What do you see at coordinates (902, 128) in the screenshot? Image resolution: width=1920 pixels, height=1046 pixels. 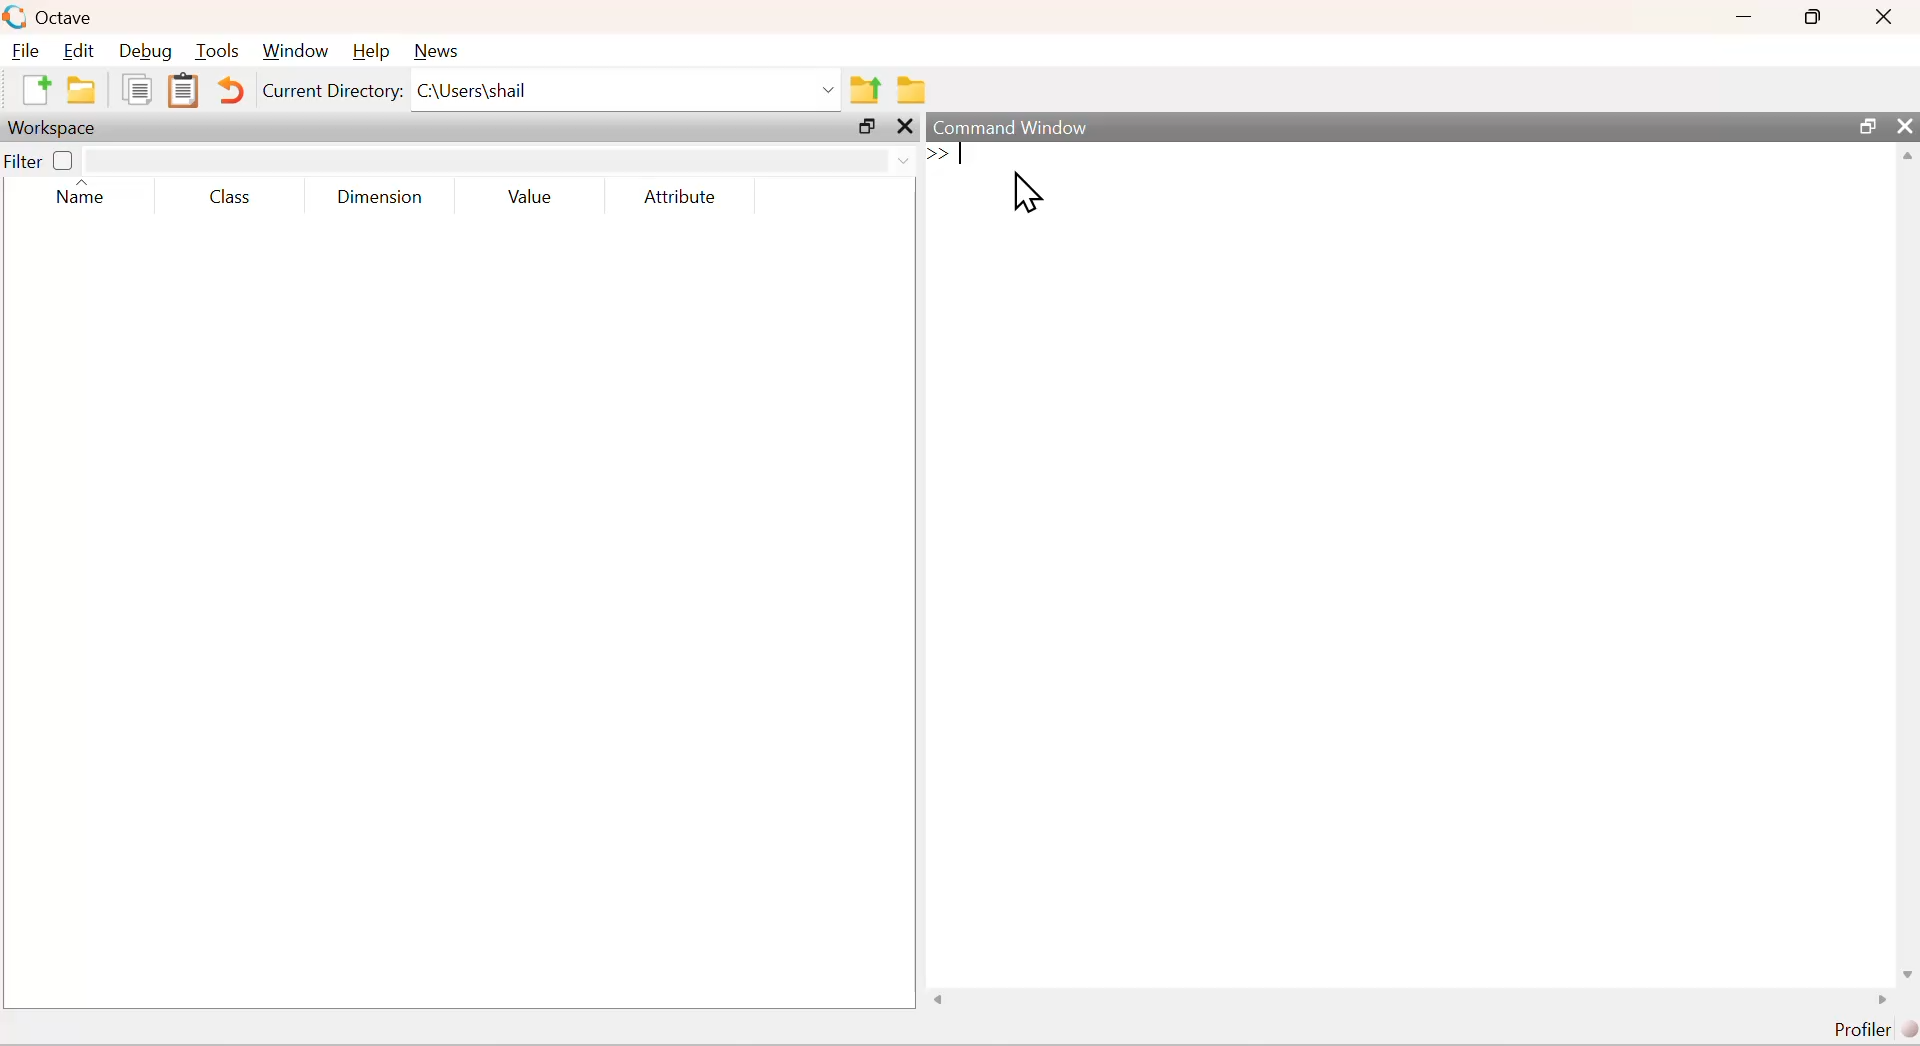 I see `Close` at bounding box center [902, 128].